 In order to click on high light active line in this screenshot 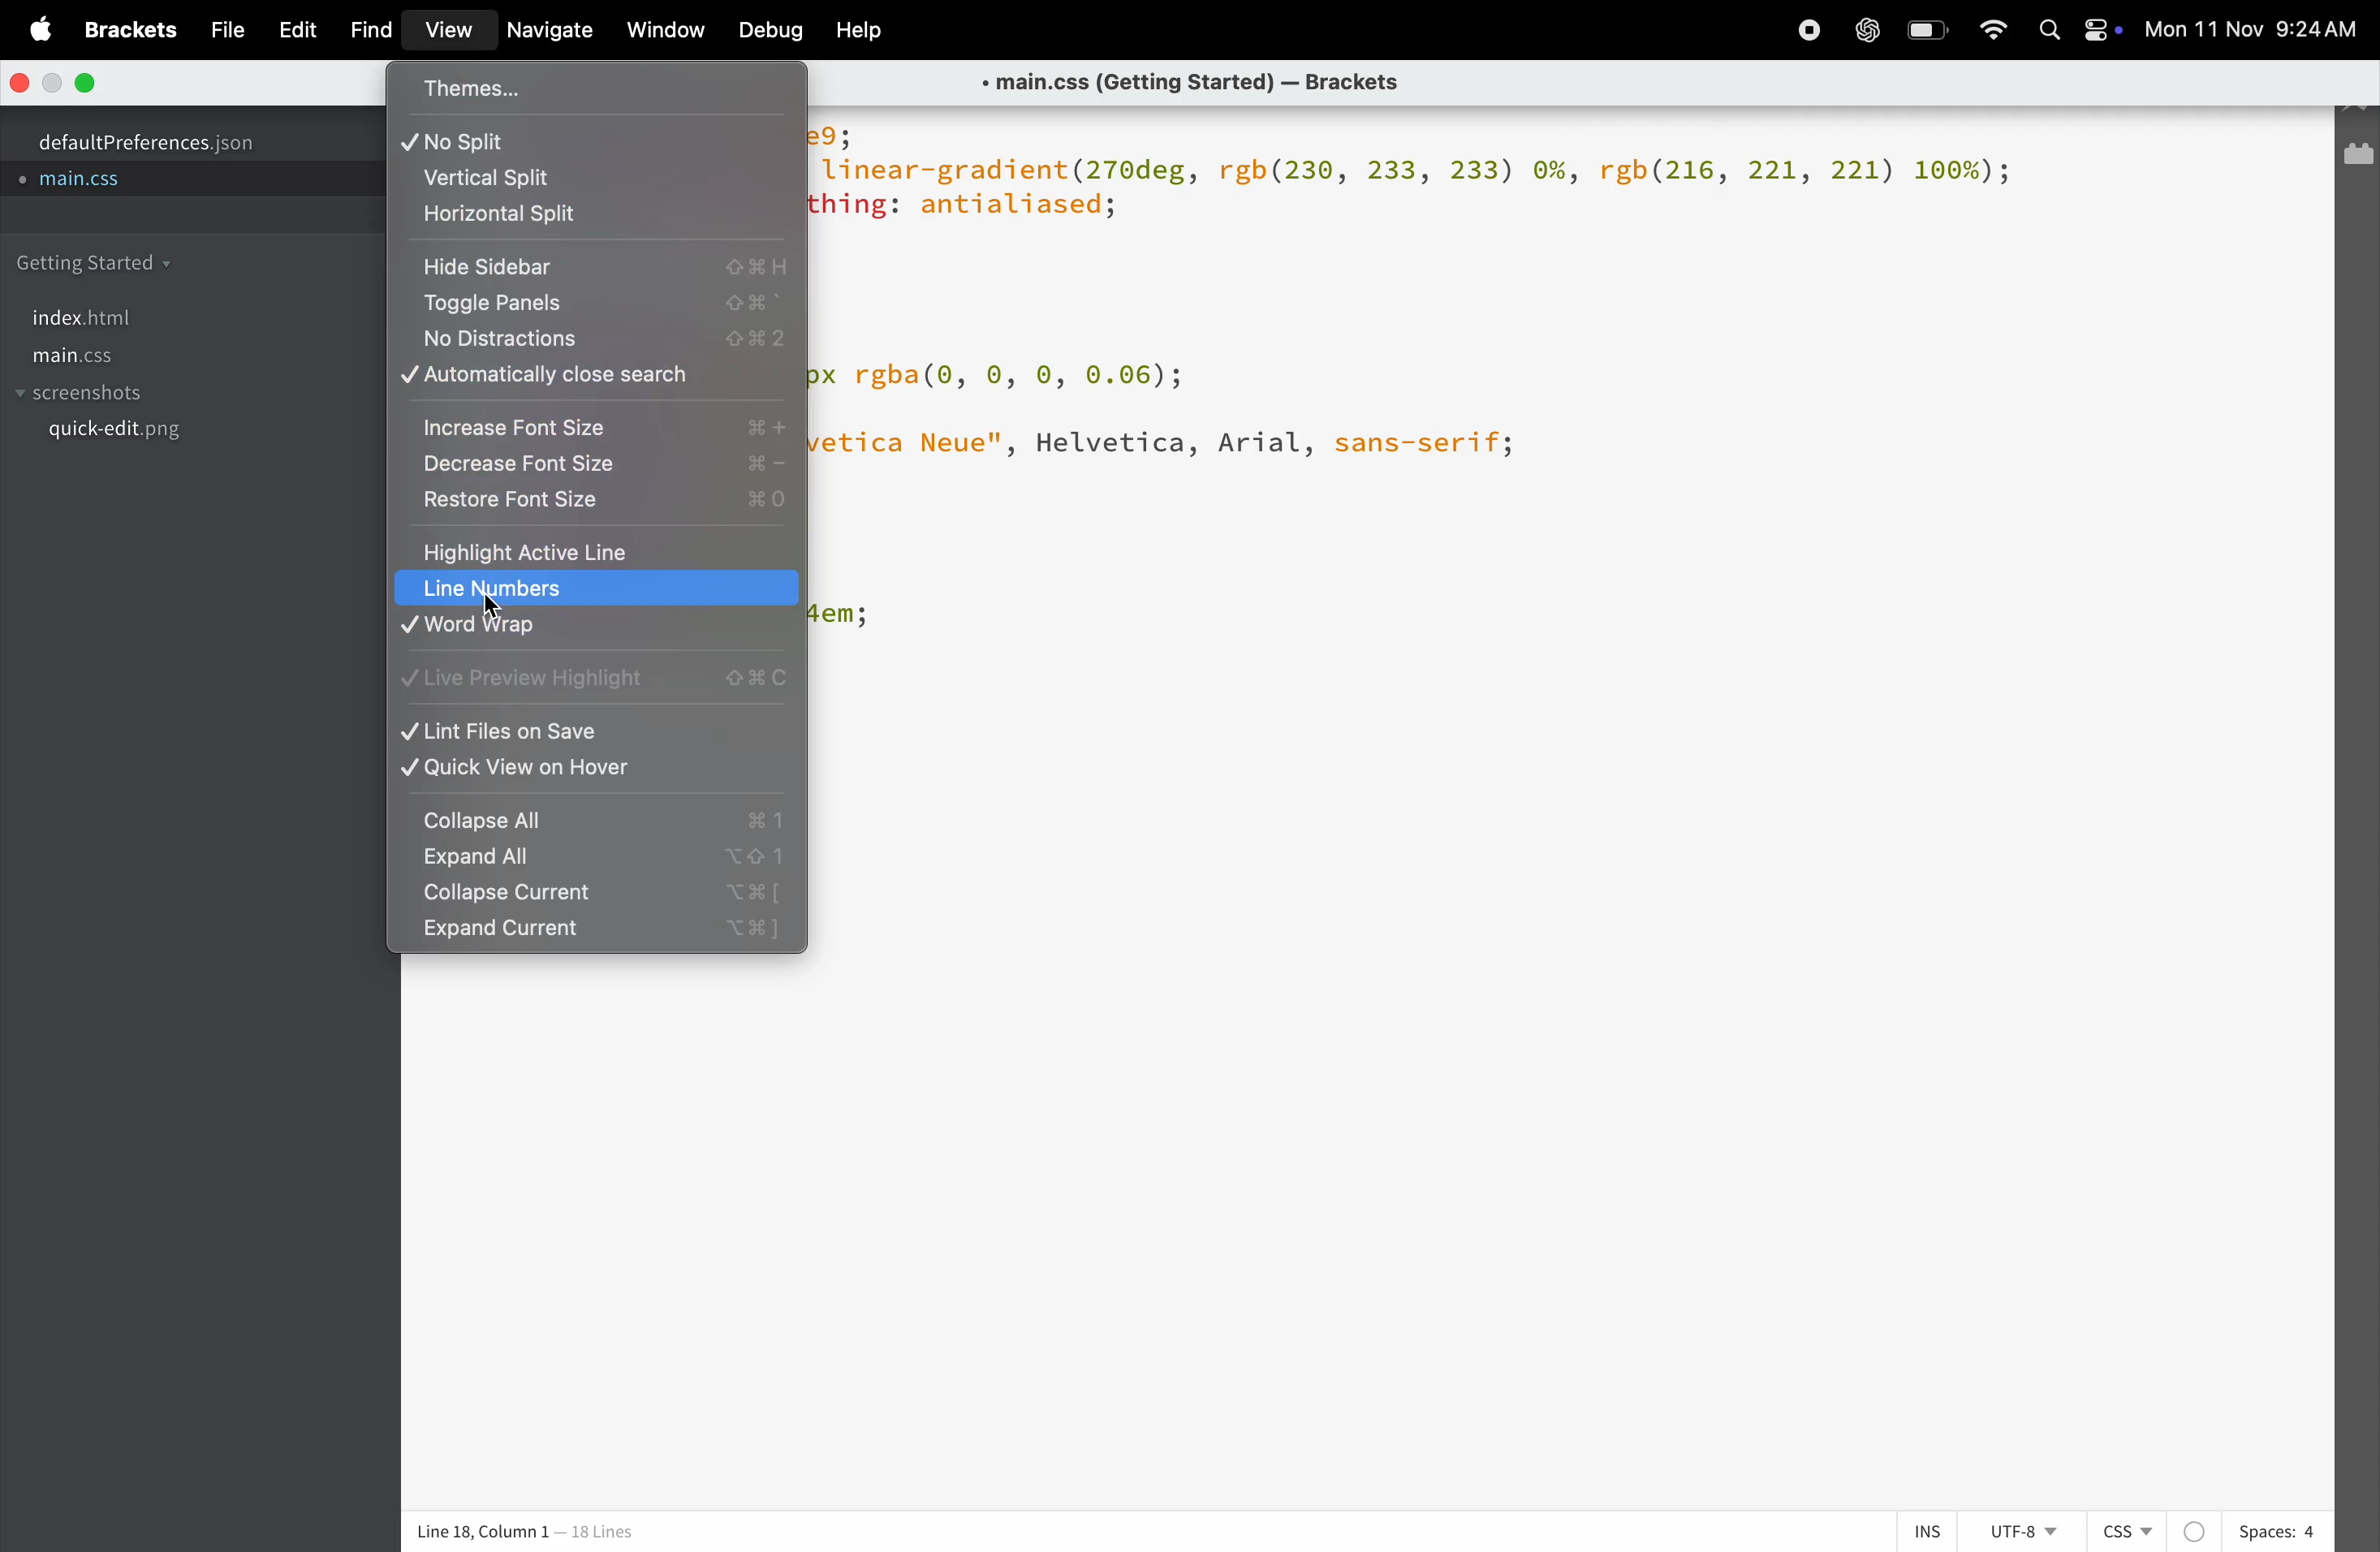, I will do `click(584, 551)`.